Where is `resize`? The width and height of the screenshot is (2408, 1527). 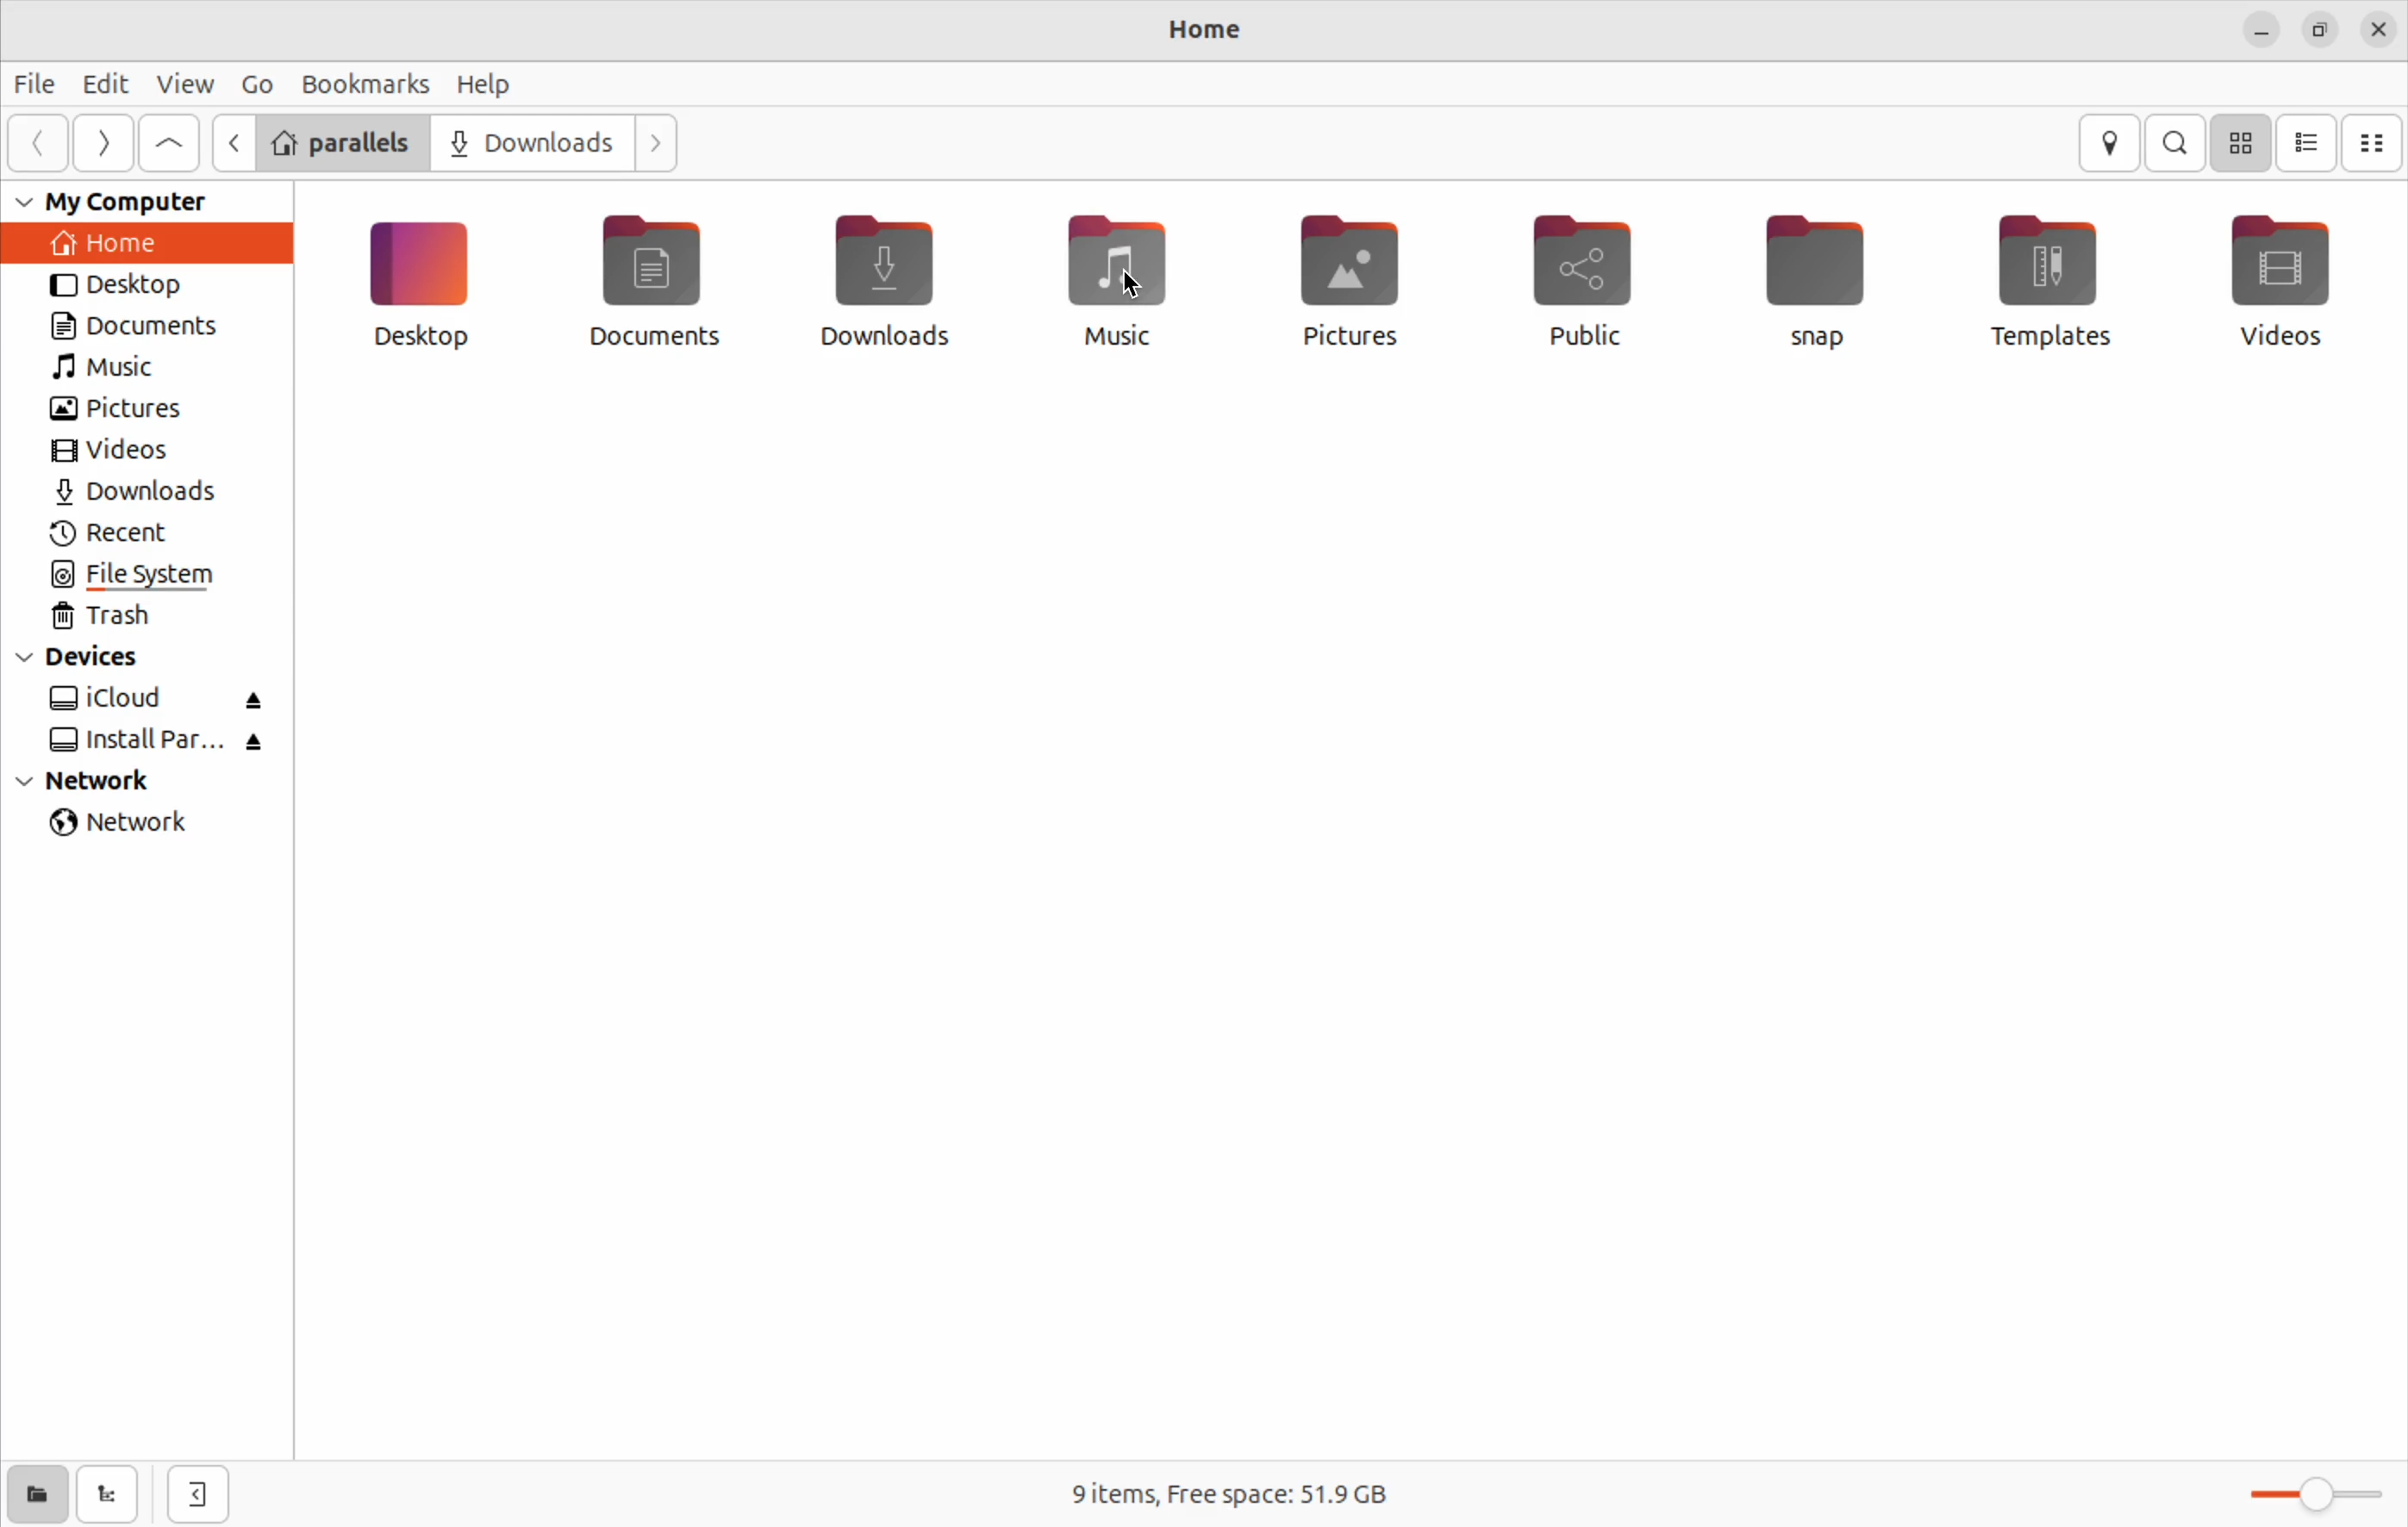
resize is located at coordinates (2326, 29).